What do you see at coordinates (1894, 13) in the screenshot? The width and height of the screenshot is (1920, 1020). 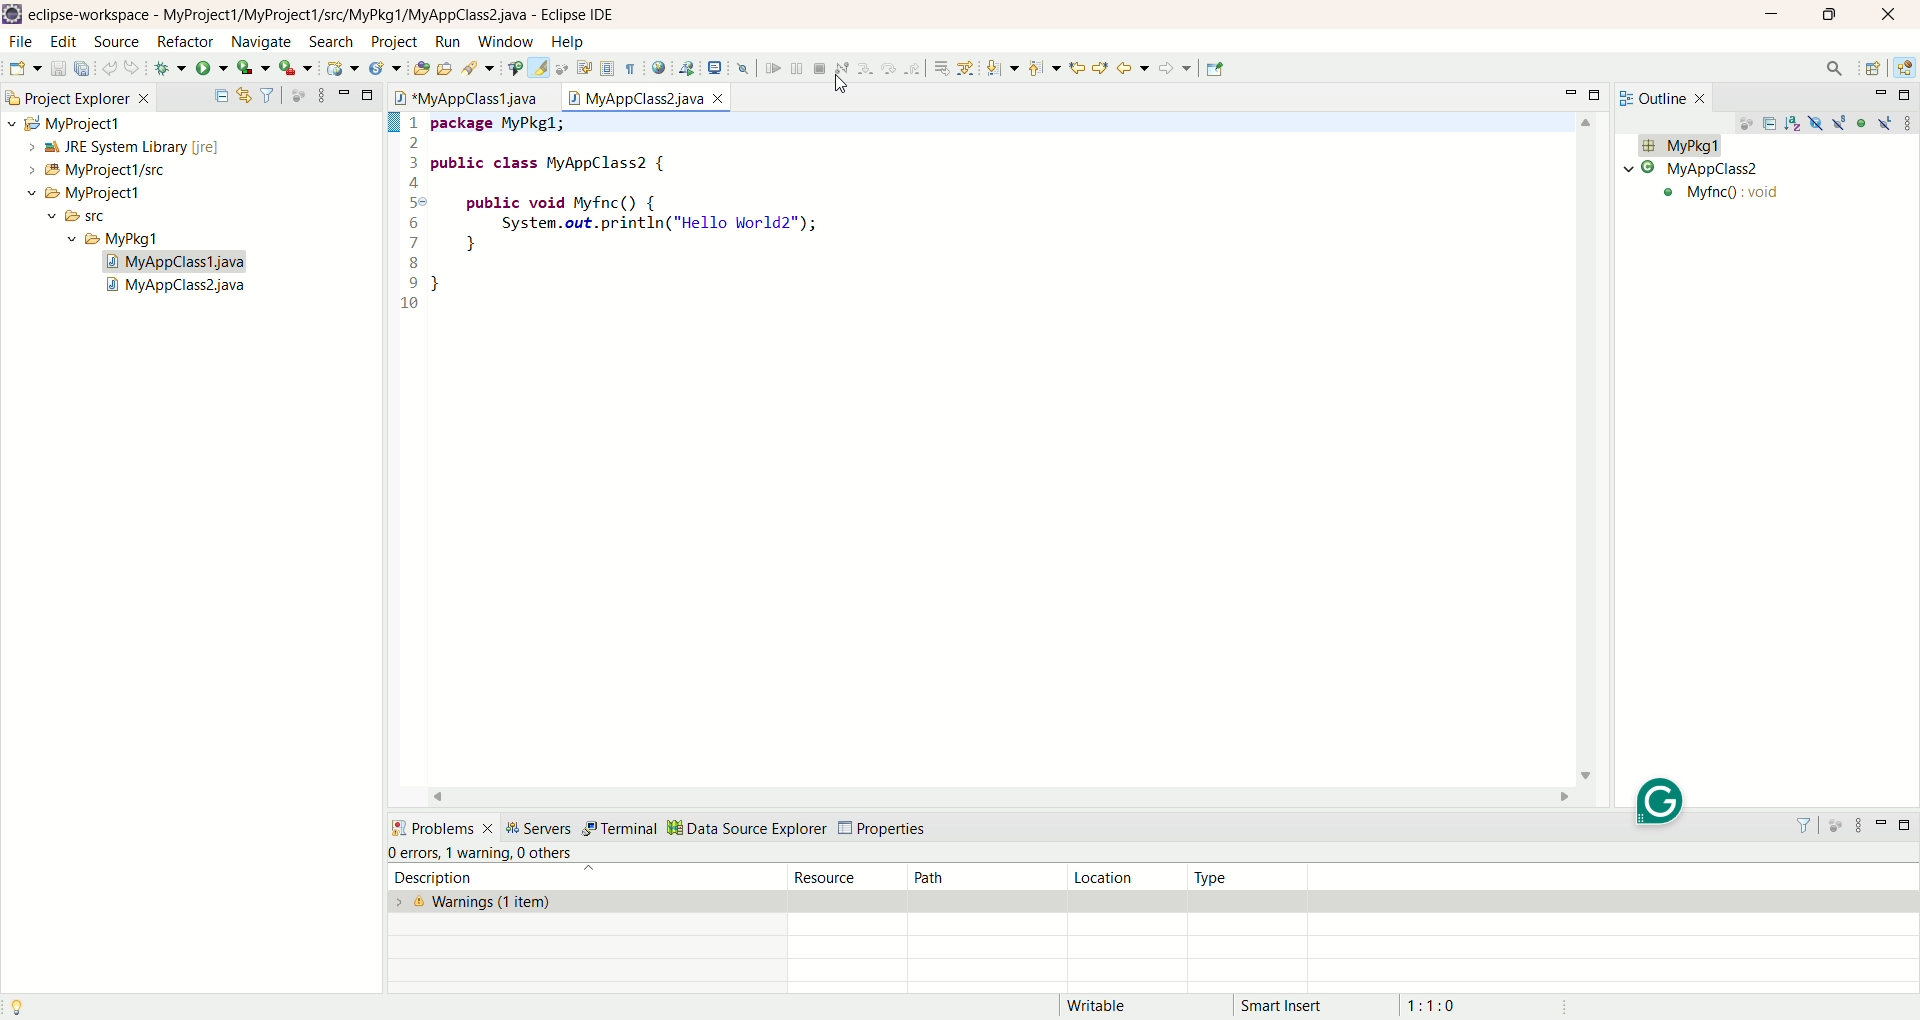 I see `close` at bounding box center [1894, 13].